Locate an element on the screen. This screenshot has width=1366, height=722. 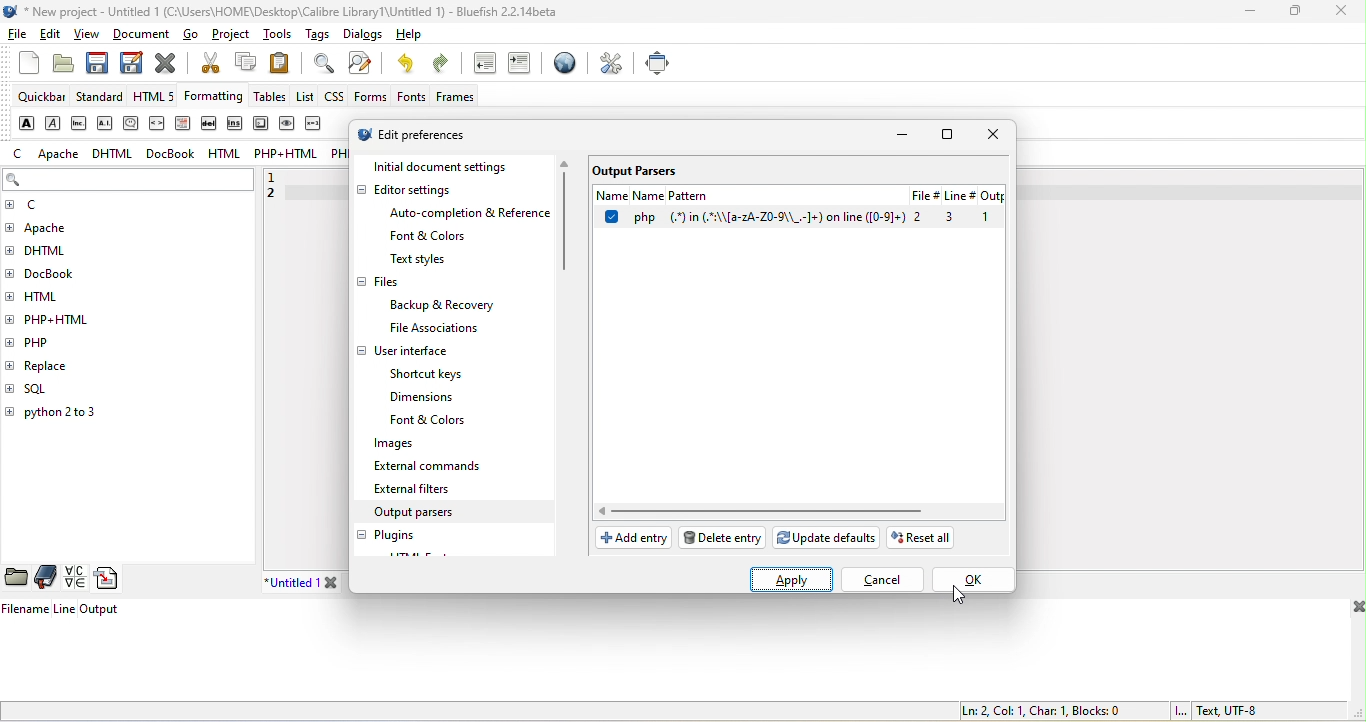
php is located at coordinates (340, 156).